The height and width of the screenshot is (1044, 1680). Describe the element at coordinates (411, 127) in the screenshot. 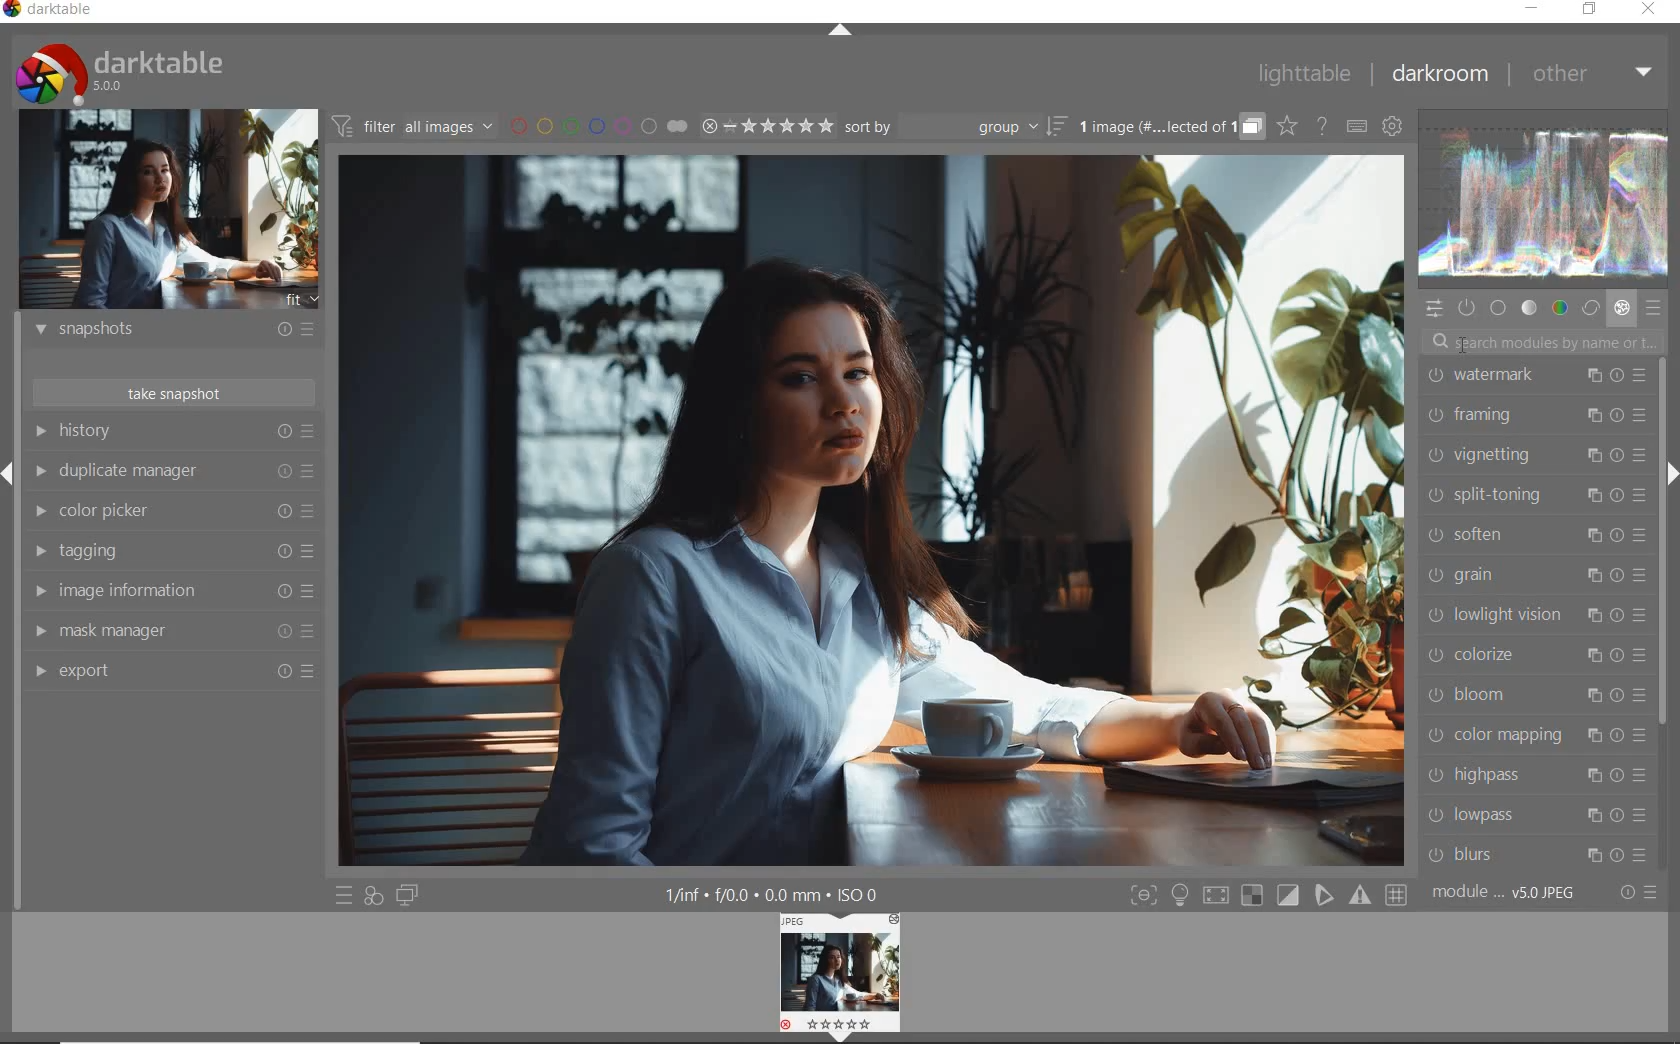

I see `filter all images by module order` at that location.